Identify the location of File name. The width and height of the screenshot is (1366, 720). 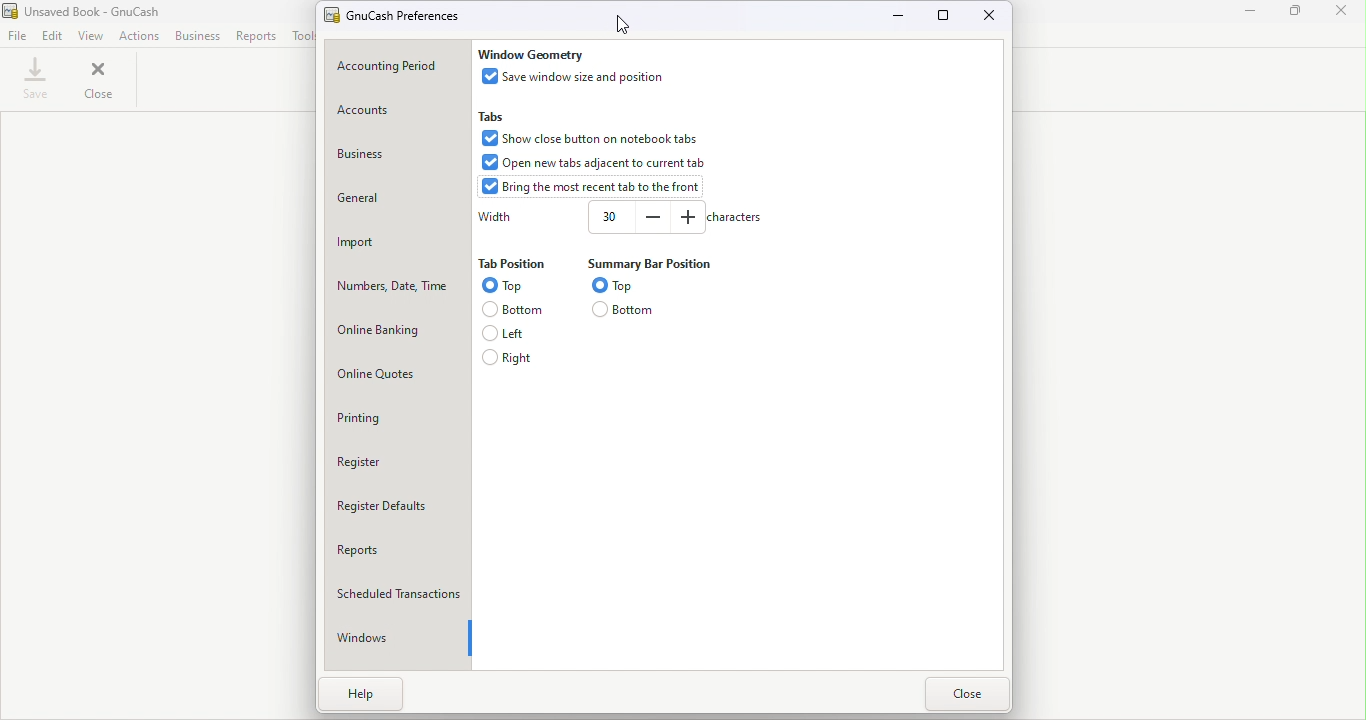
(102, 12).